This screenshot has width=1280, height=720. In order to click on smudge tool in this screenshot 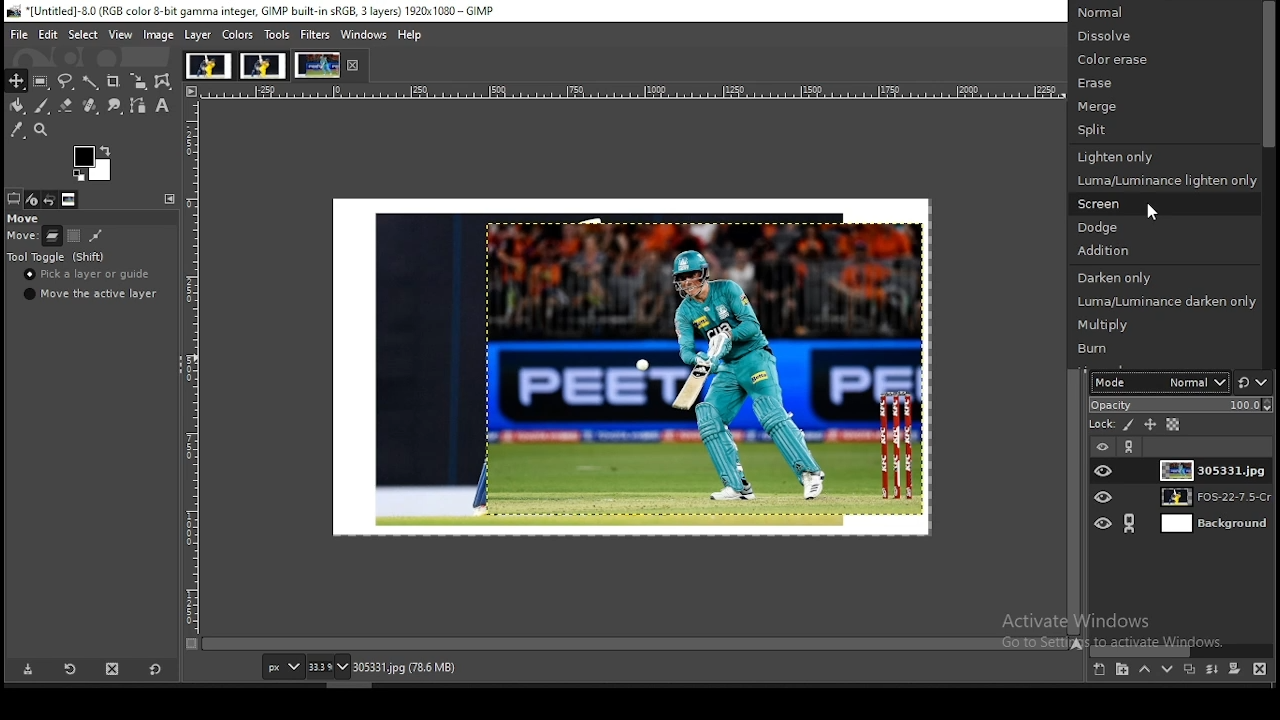, I will do `click(114, 105)`.